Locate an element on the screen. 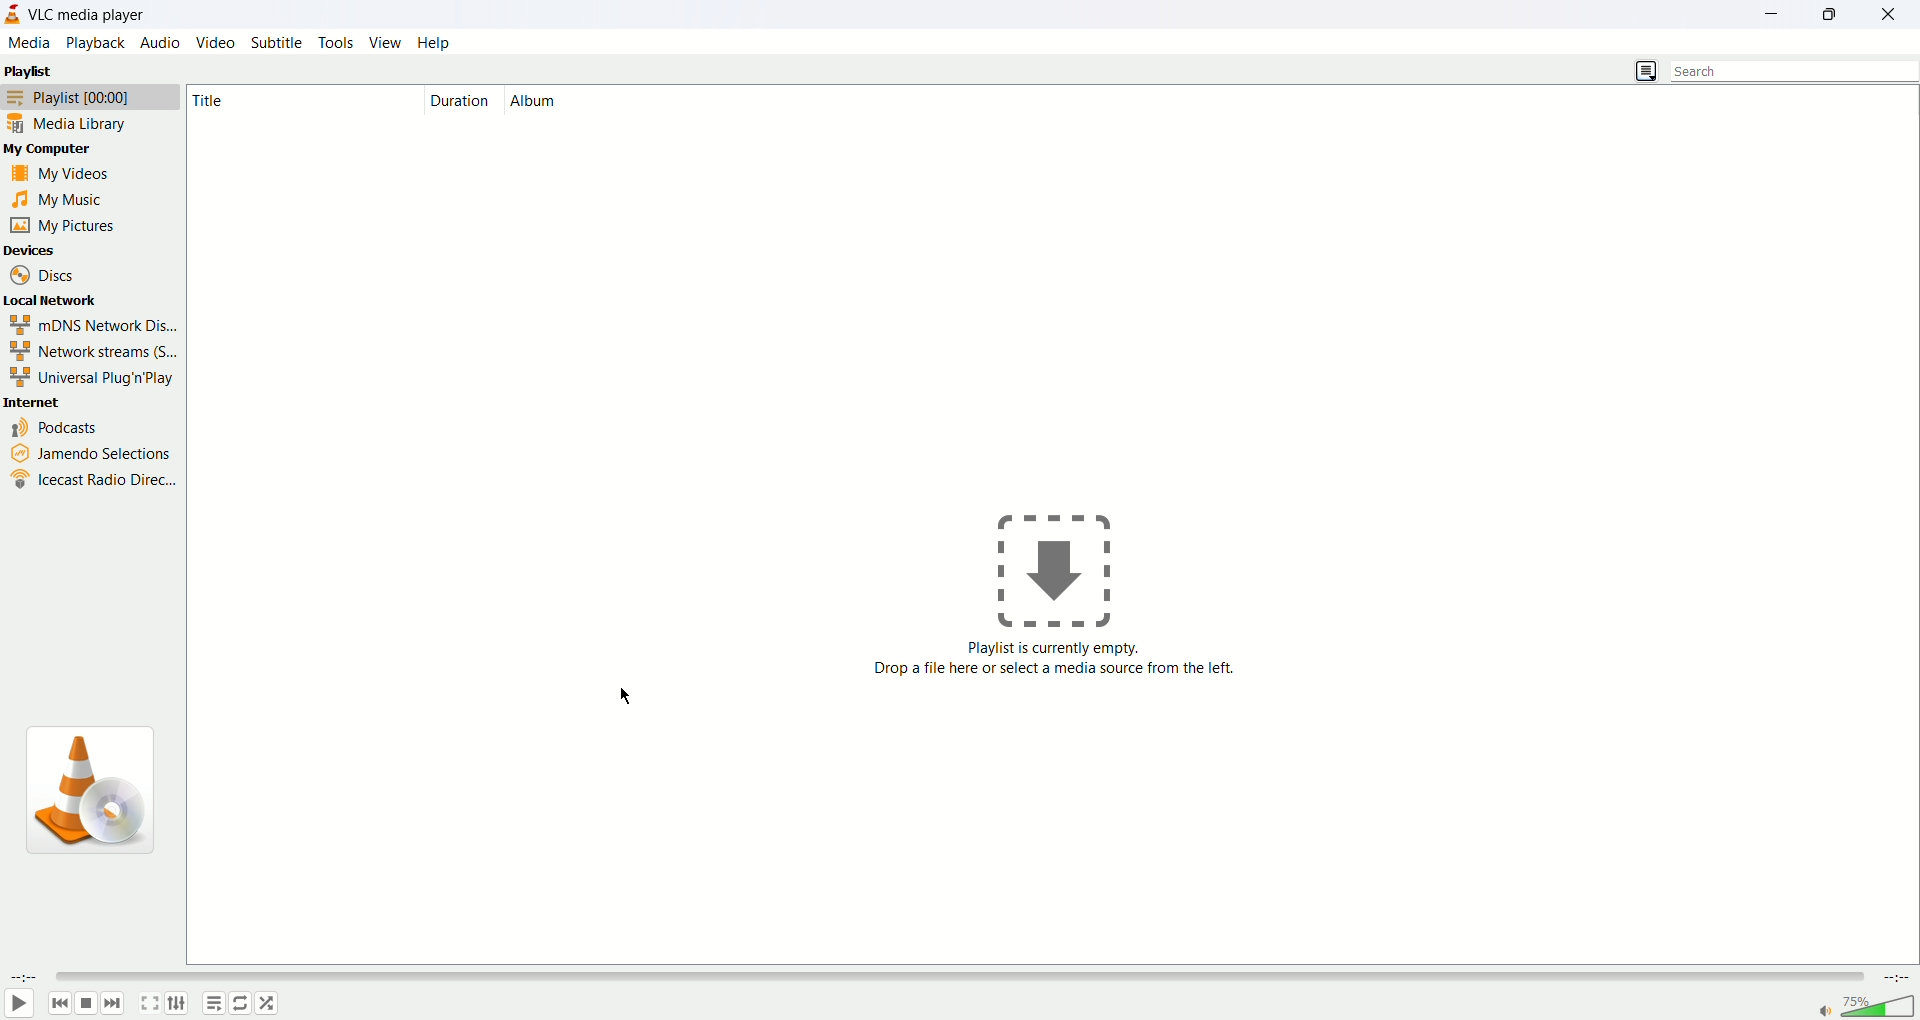 The image size is (1920, 1020). tools is located at coordinates (335, 43).